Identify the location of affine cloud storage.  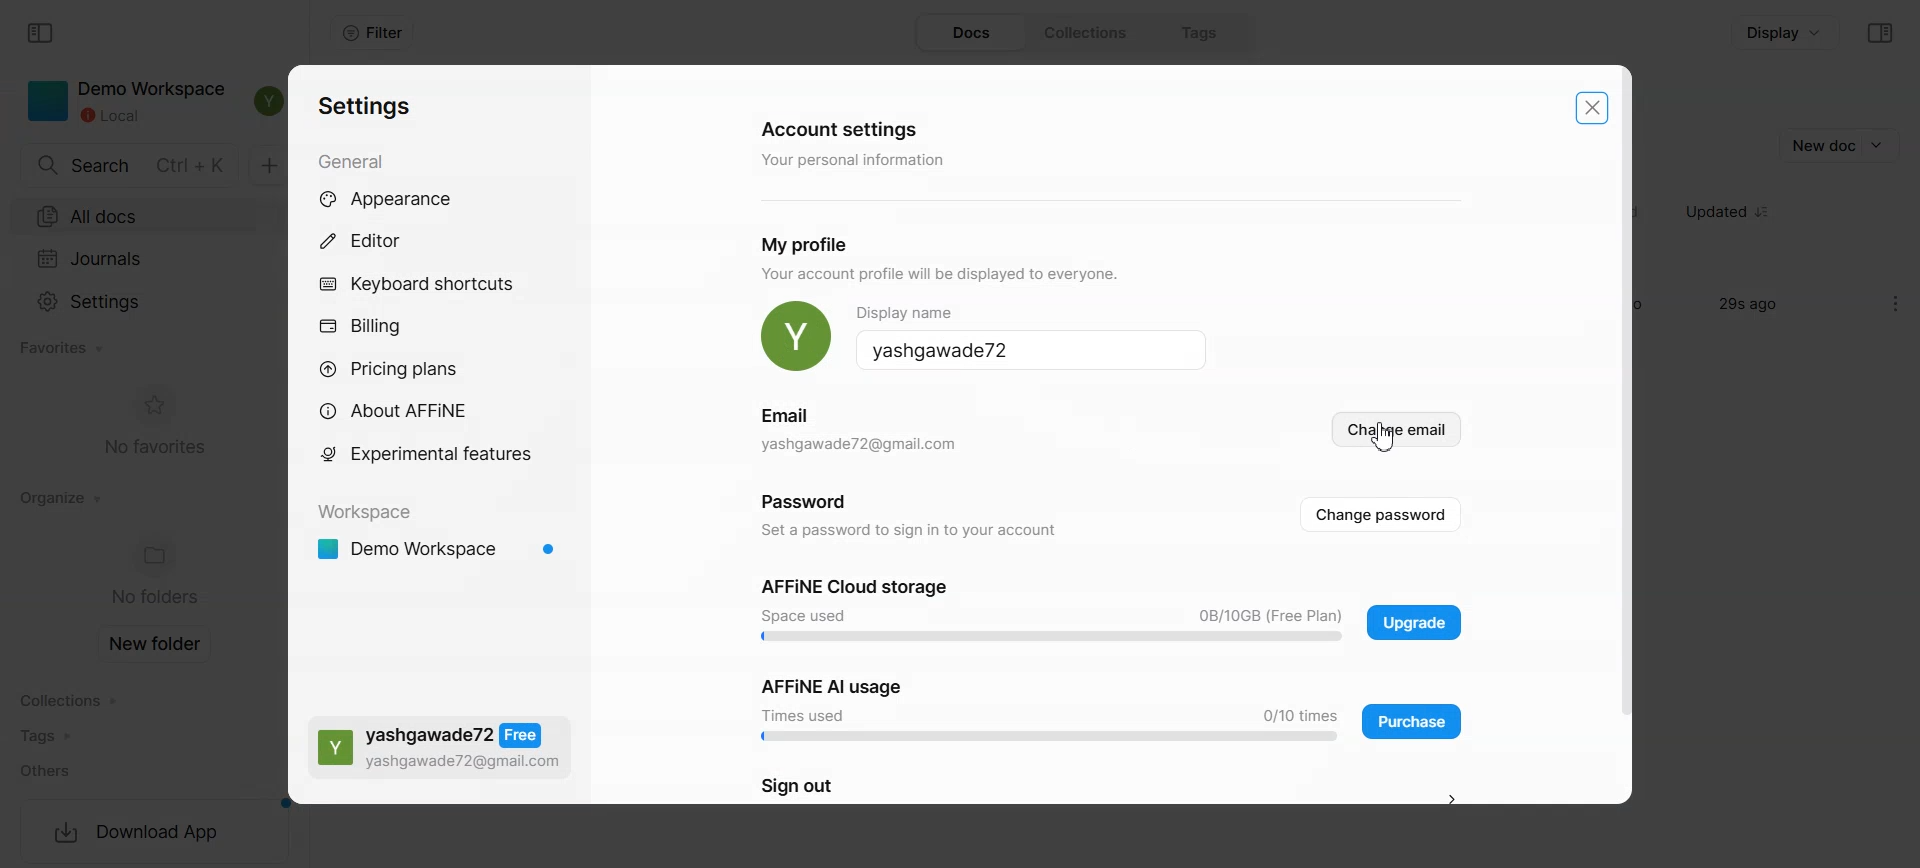
(853, 588).